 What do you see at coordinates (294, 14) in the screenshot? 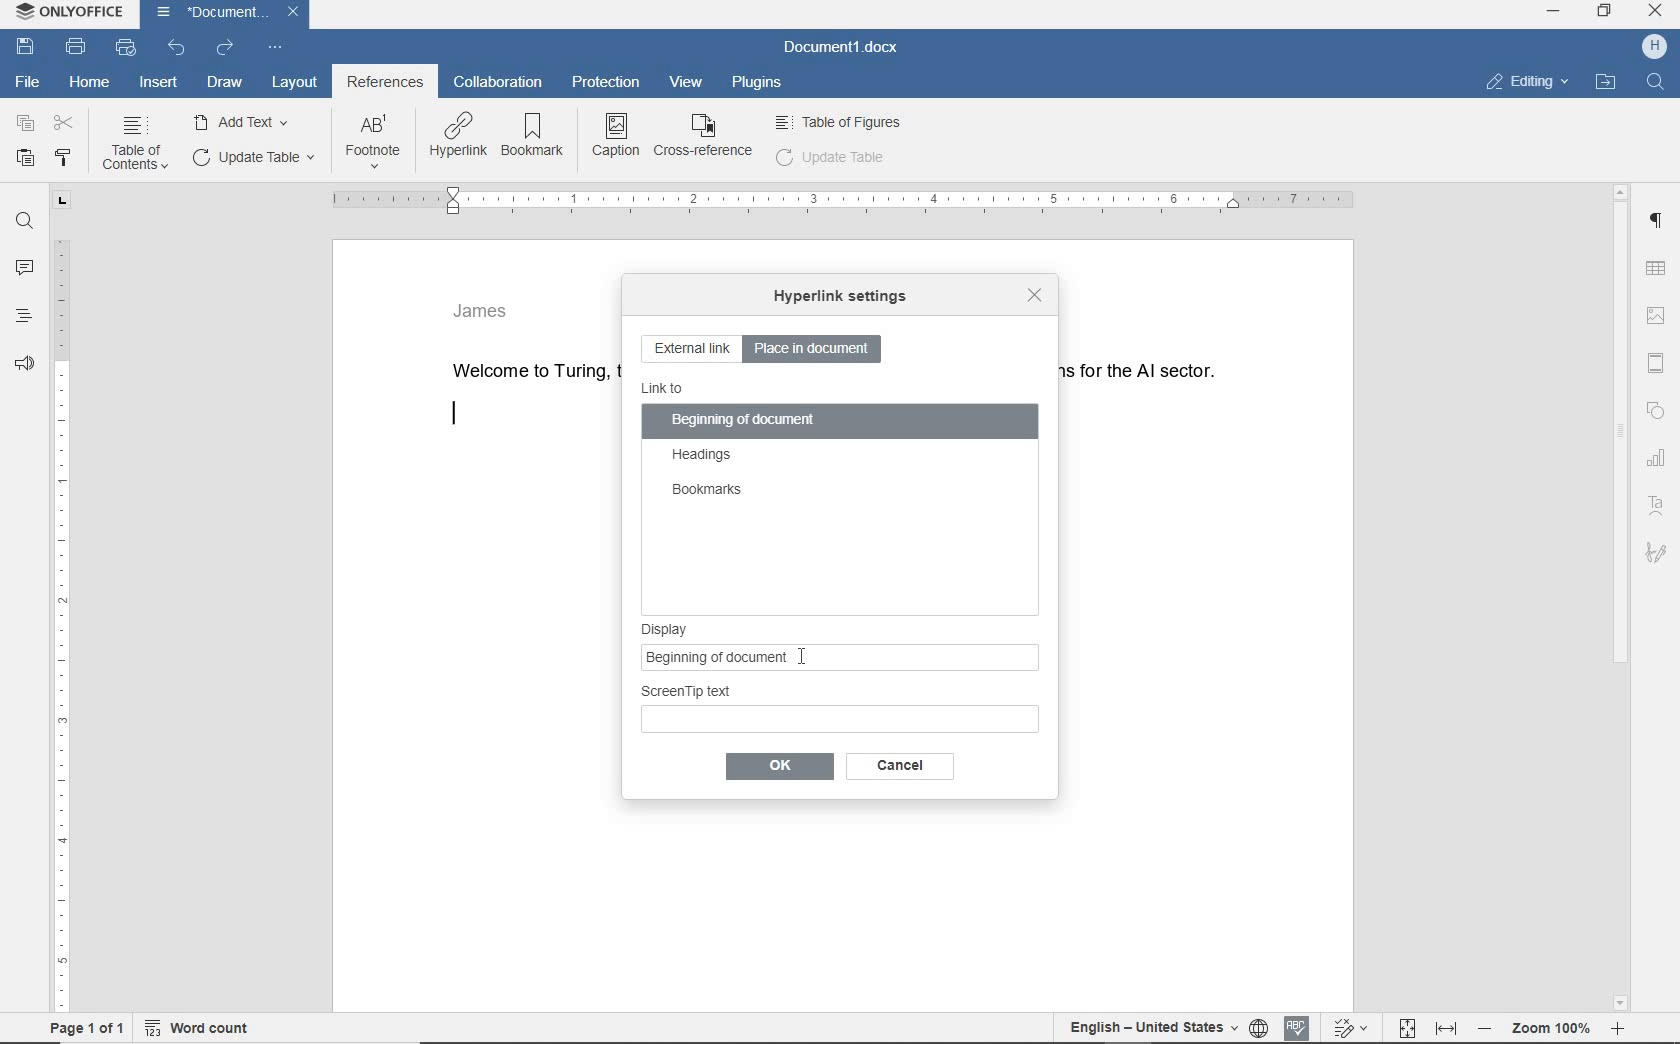
I see `Close` at bounding box center [294, 14].